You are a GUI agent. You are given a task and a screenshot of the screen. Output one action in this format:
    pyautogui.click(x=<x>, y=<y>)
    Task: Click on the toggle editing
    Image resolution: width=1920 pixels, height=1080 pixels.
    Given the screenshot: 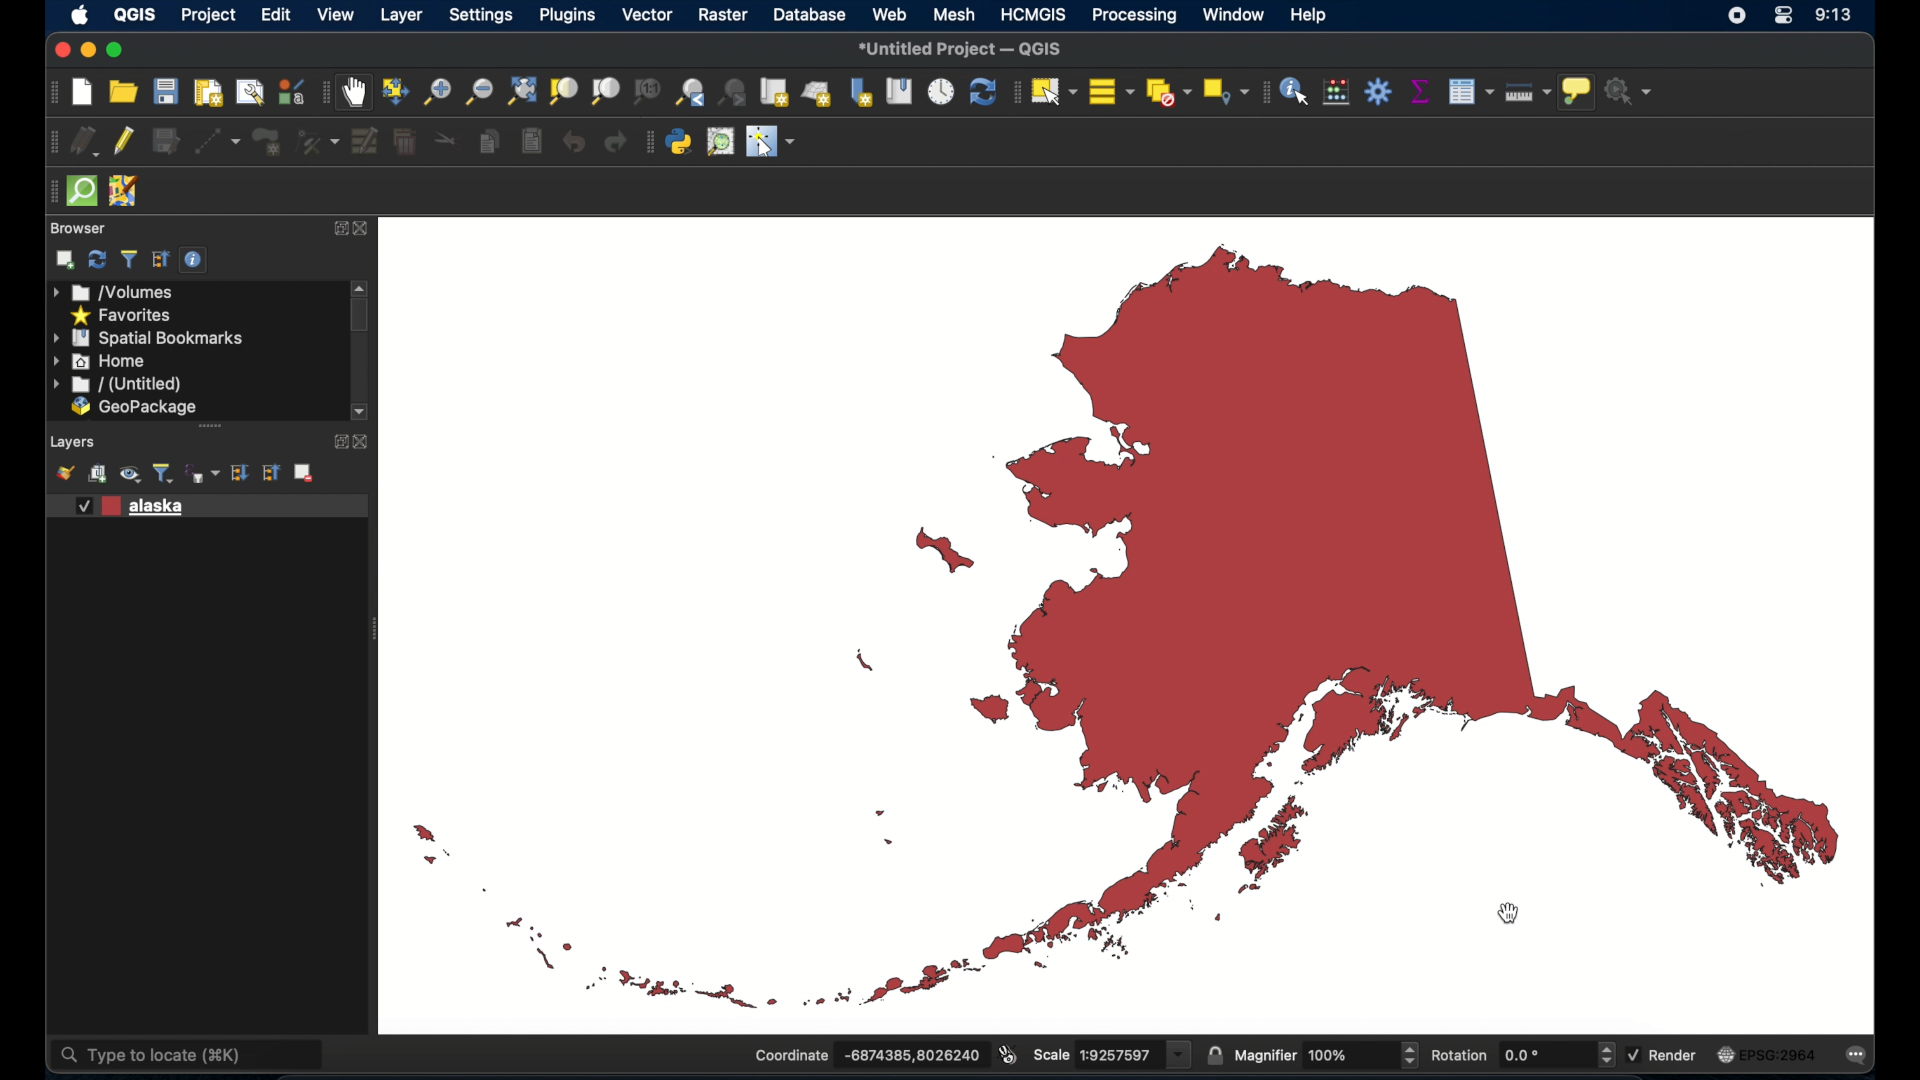 What is the action you would take?
    pyautogui.click(x=122, y=139)
    